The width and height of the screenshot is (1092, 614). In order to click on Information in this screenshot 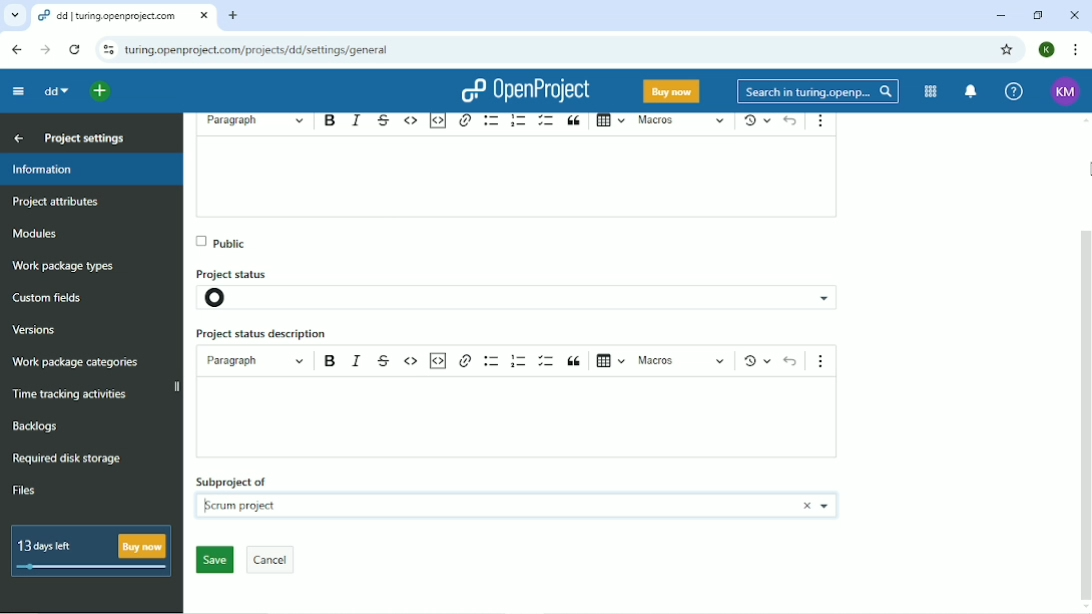, I will do `click(91, 171)`.